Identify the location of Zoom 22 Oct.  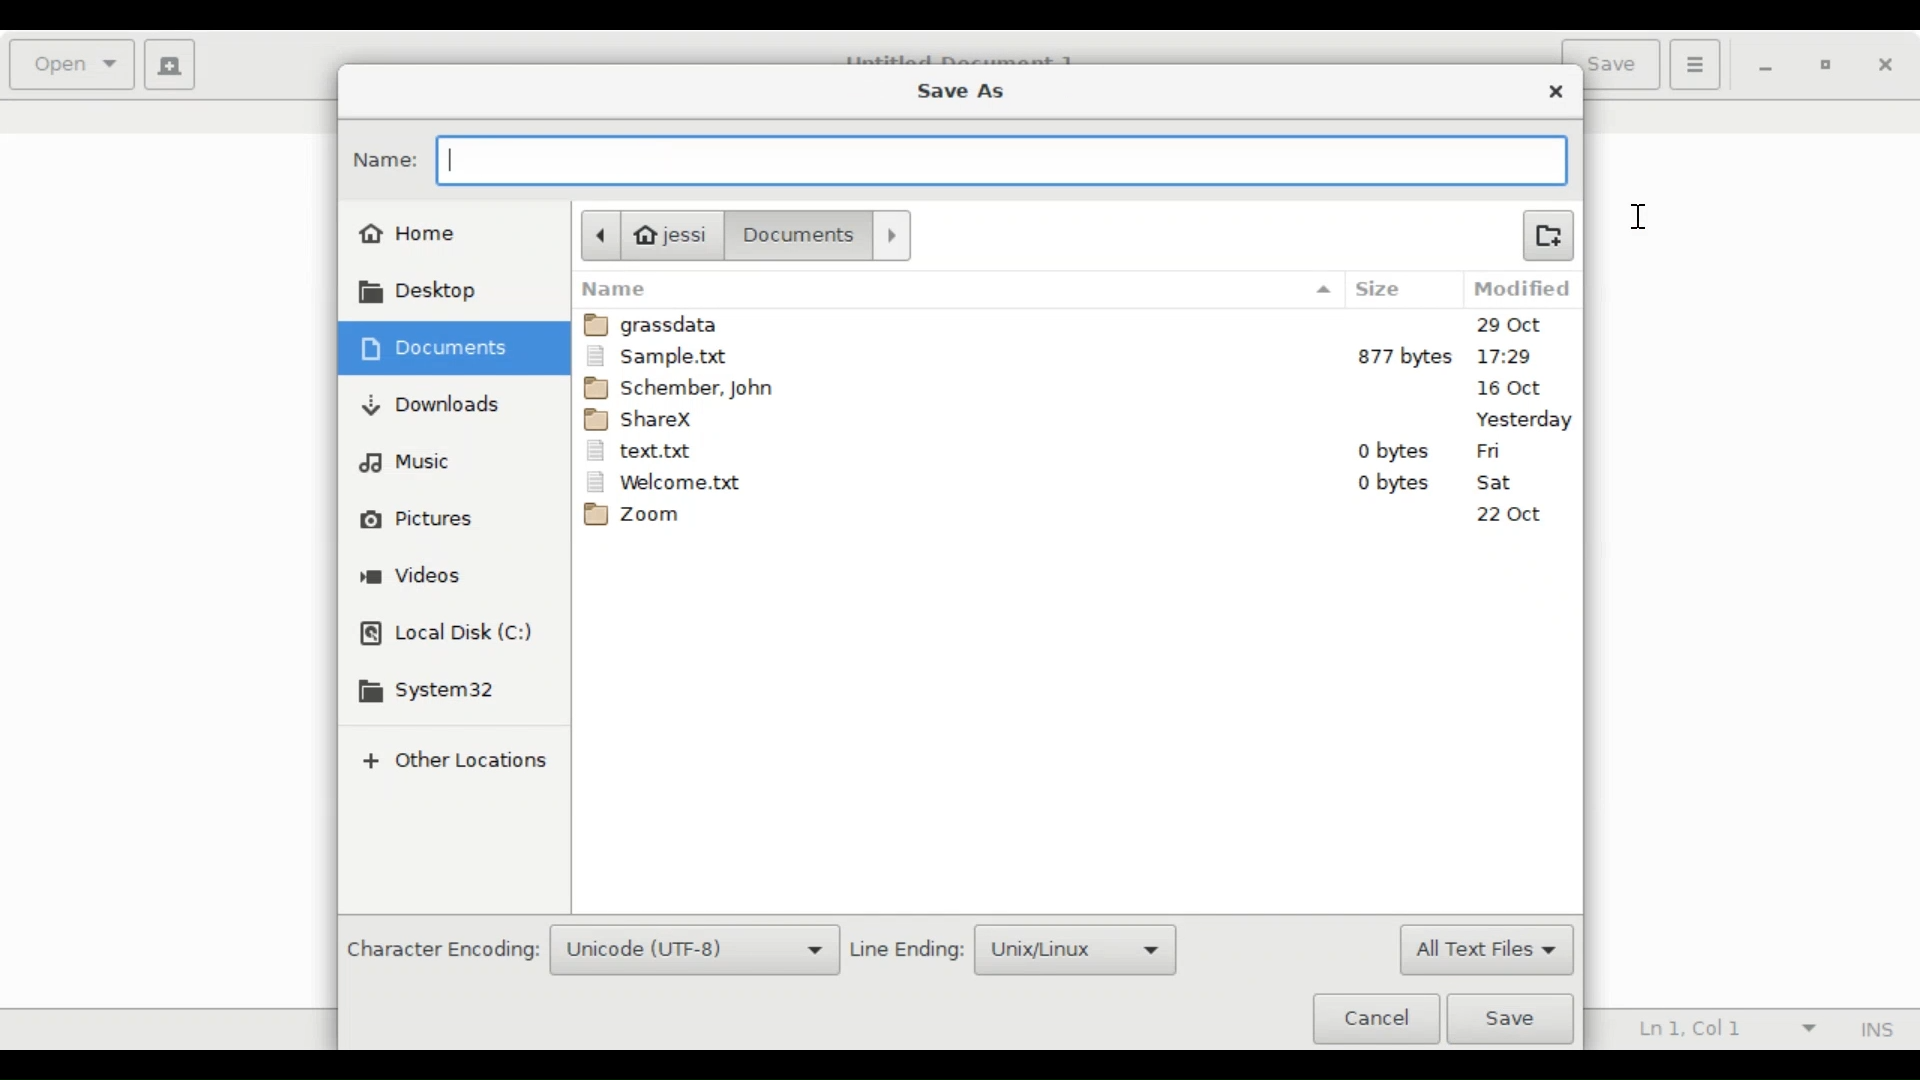
(1079, 518).